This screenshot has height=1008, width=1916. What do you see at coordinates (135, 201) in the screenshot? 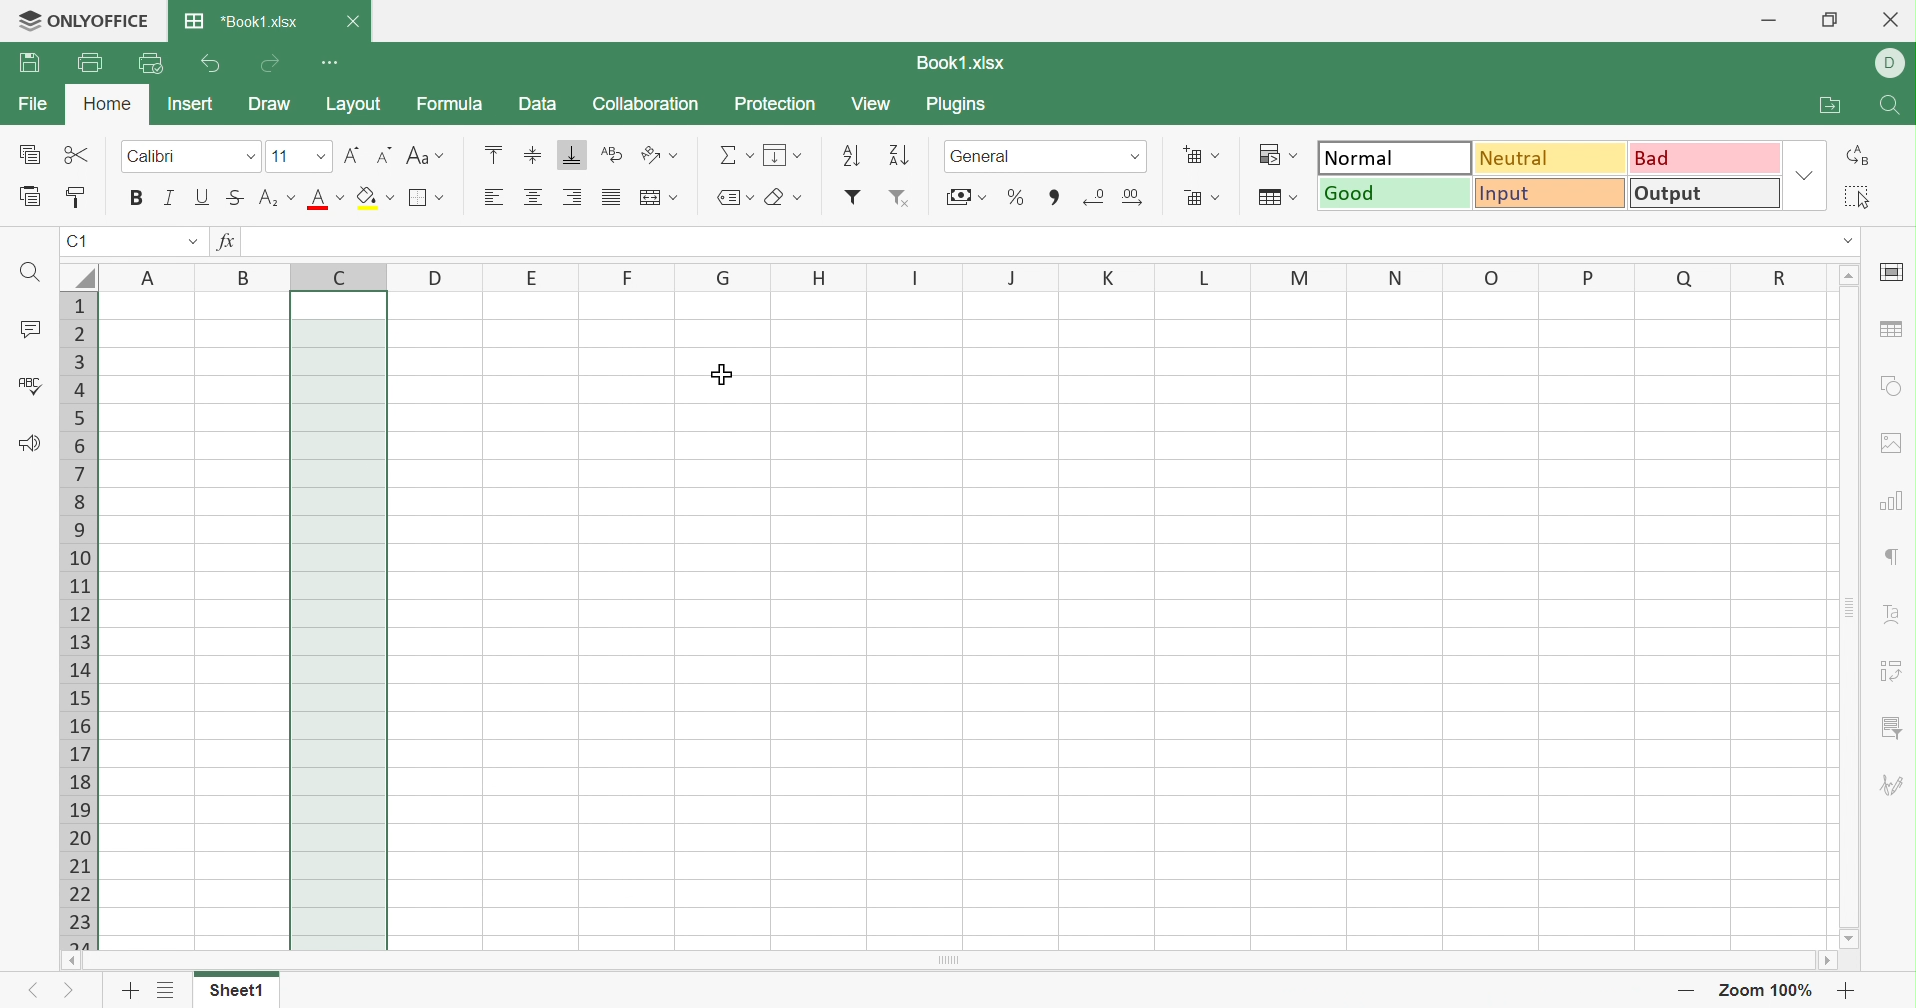
I see `Bold` at bounding box center [135, 201].